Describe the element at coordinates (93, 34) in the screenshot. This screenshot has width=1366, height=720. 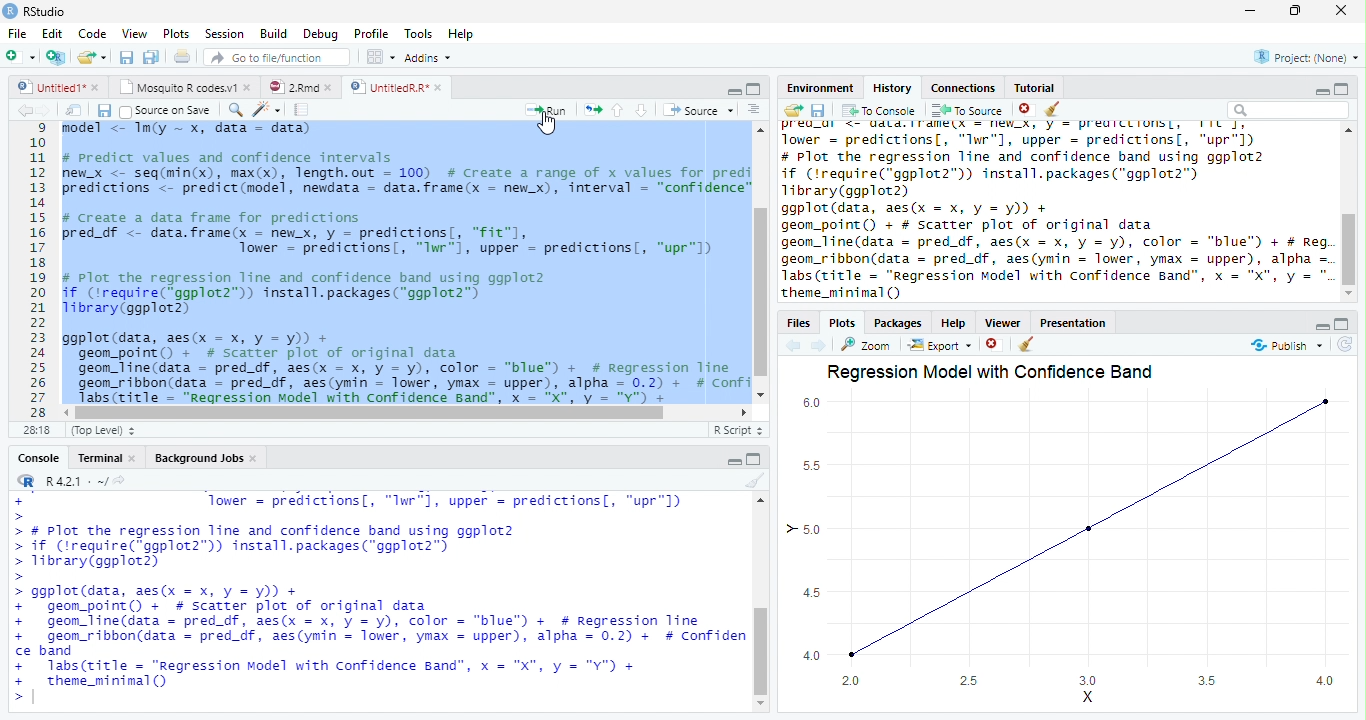
I see `Code` at that location.